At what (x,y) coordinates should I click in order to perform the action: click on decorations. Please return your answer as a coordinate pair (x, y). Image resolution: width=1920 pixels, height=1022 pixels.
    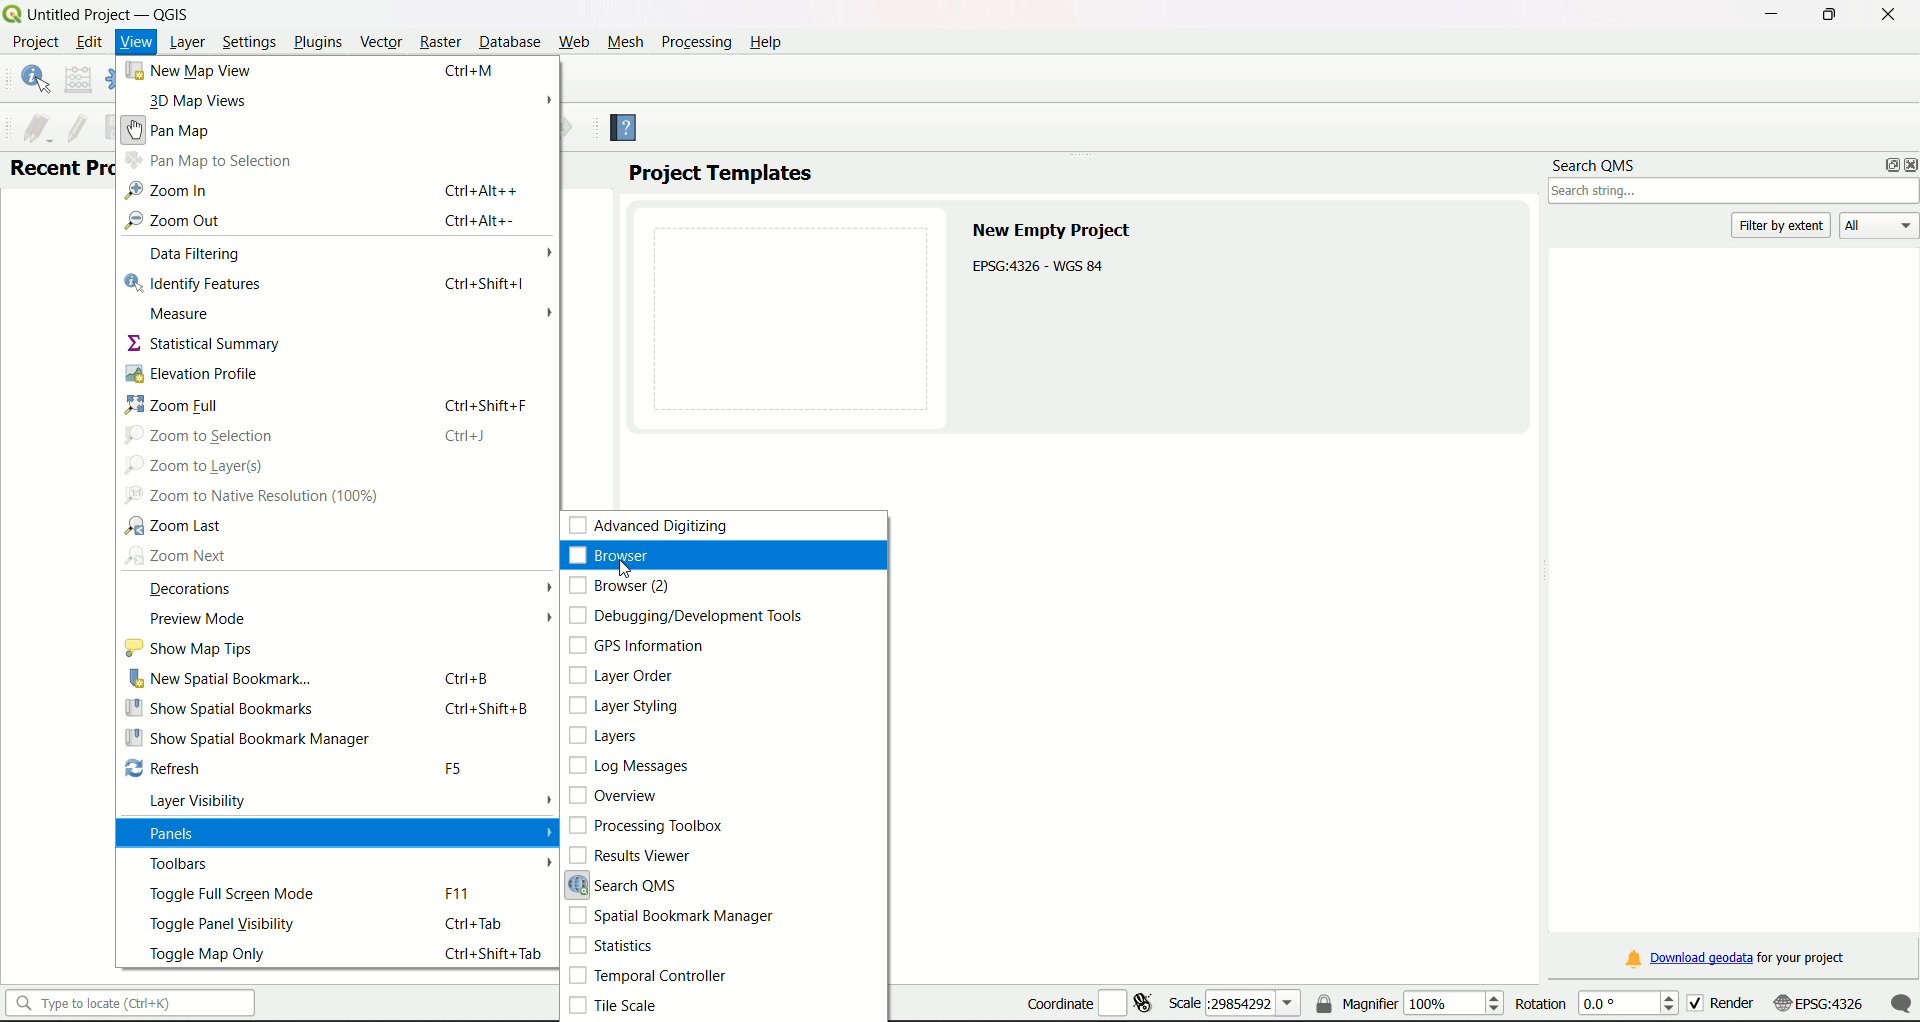
    Looking at the image, I should click on (190, 591).